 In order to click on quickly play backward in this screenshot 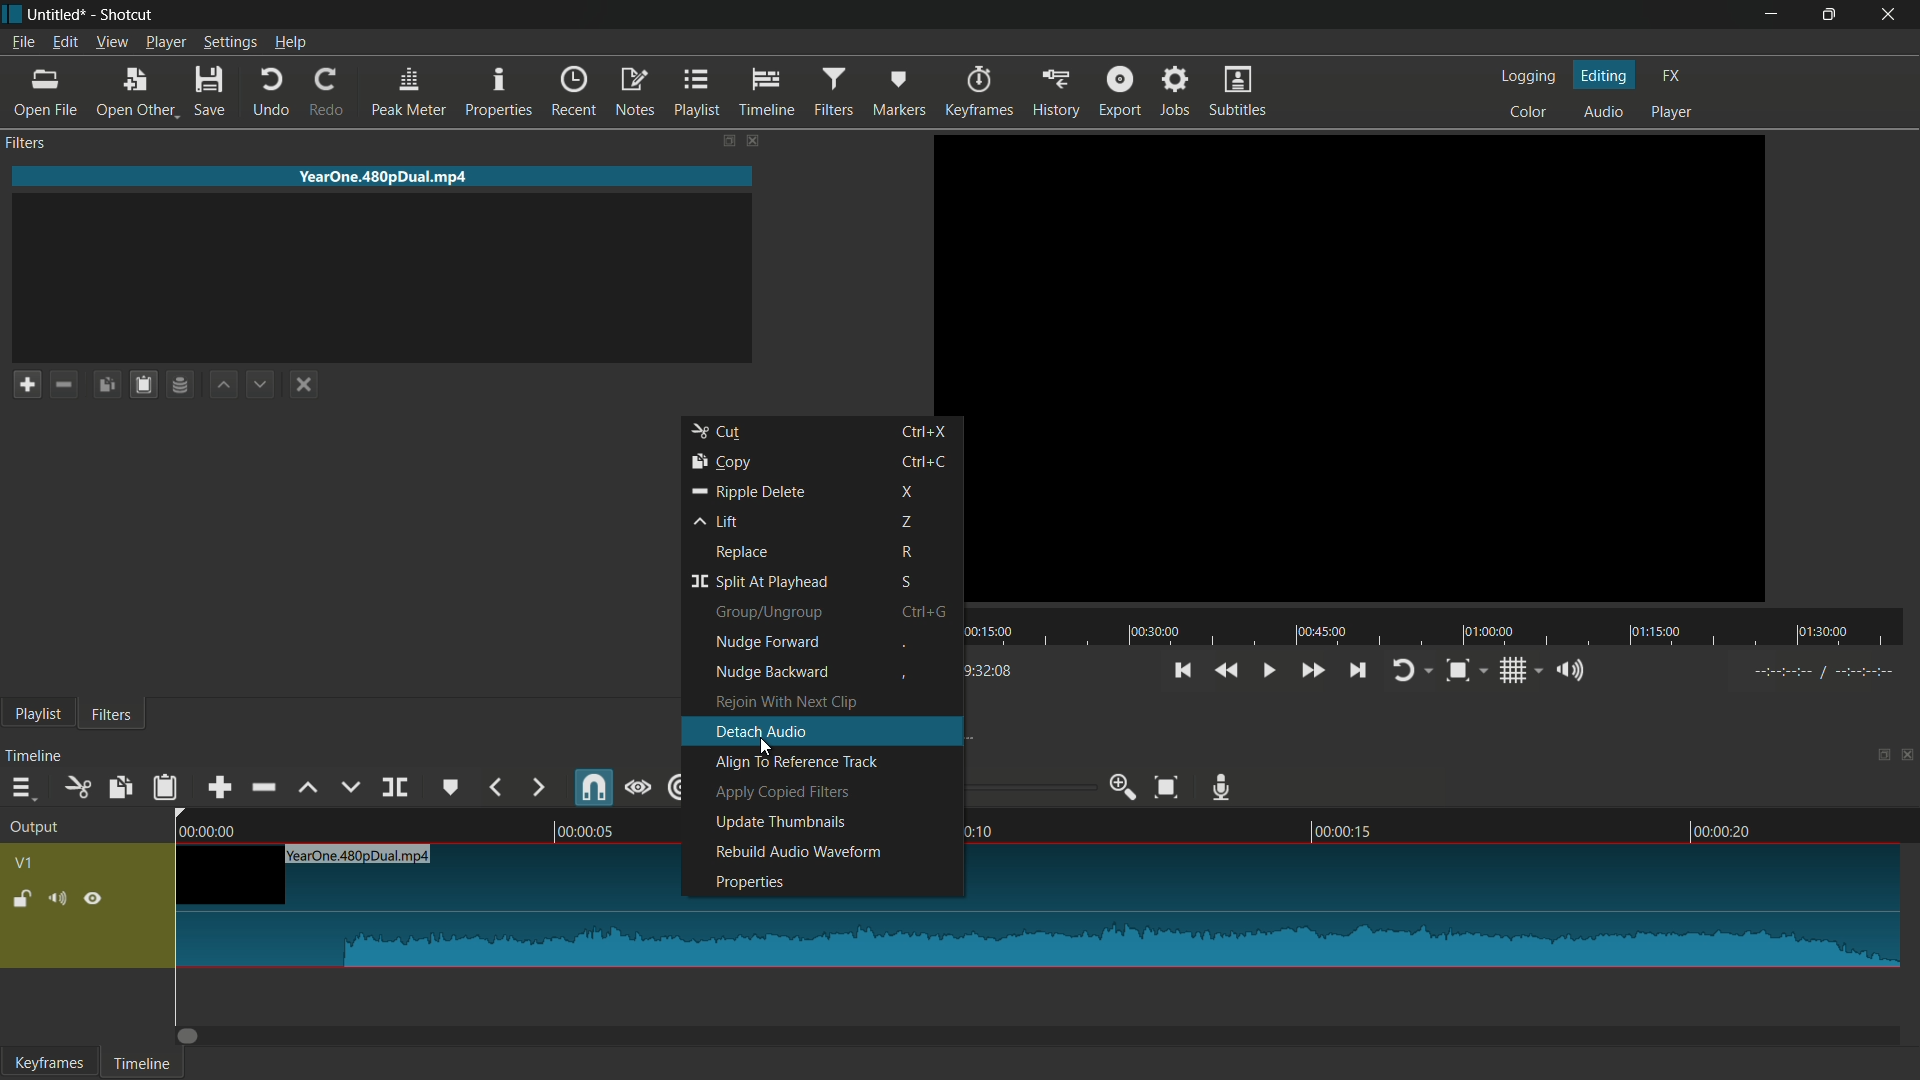, I will do `click(1228, 670)`.